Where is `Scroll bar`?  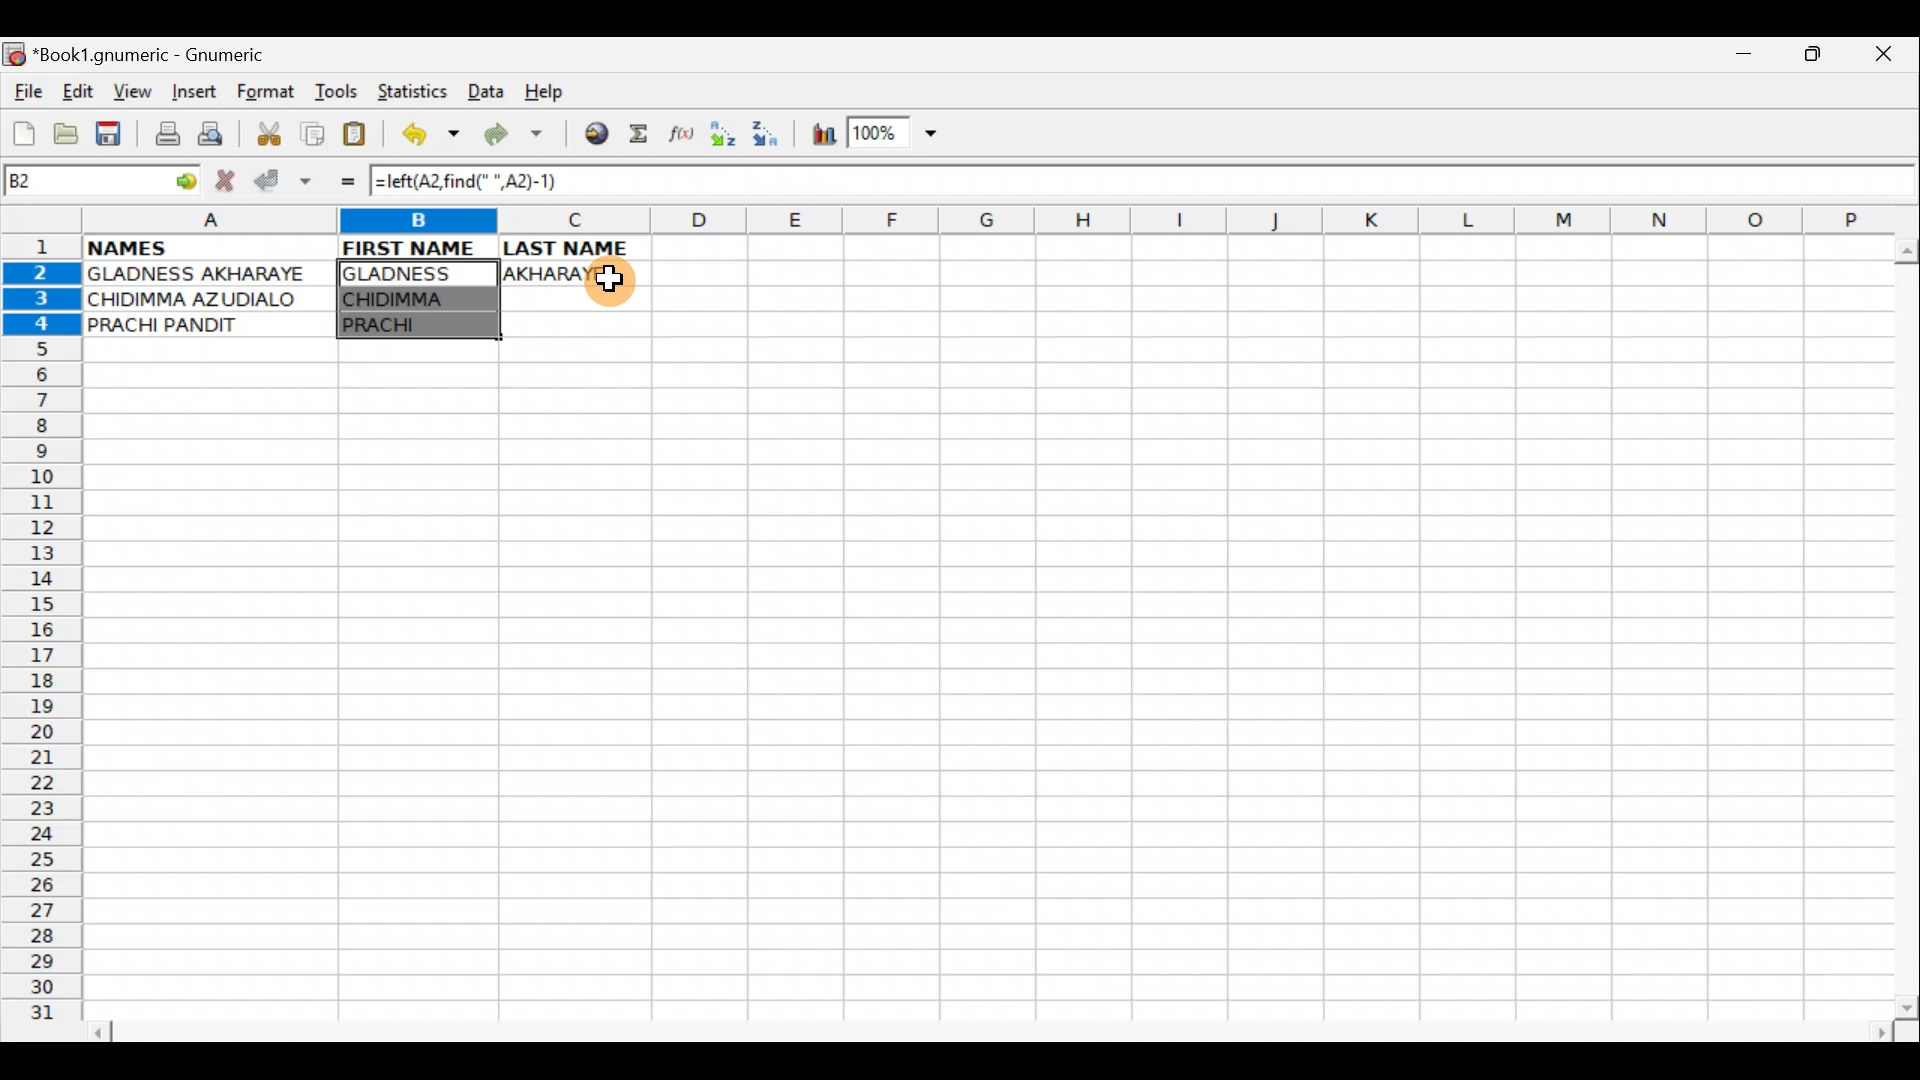
Scroll bar is located at coordinates (1902, 624).